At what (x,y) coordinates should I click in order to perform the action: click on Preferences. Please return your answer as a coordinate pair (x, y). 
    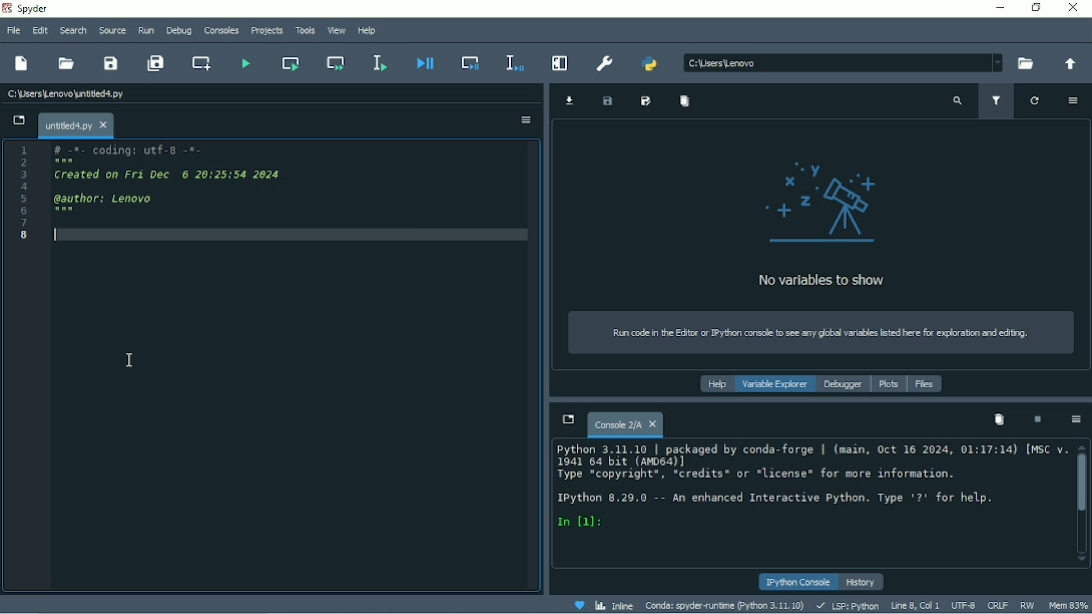
    Looking at the image, I should click on (604, 63).